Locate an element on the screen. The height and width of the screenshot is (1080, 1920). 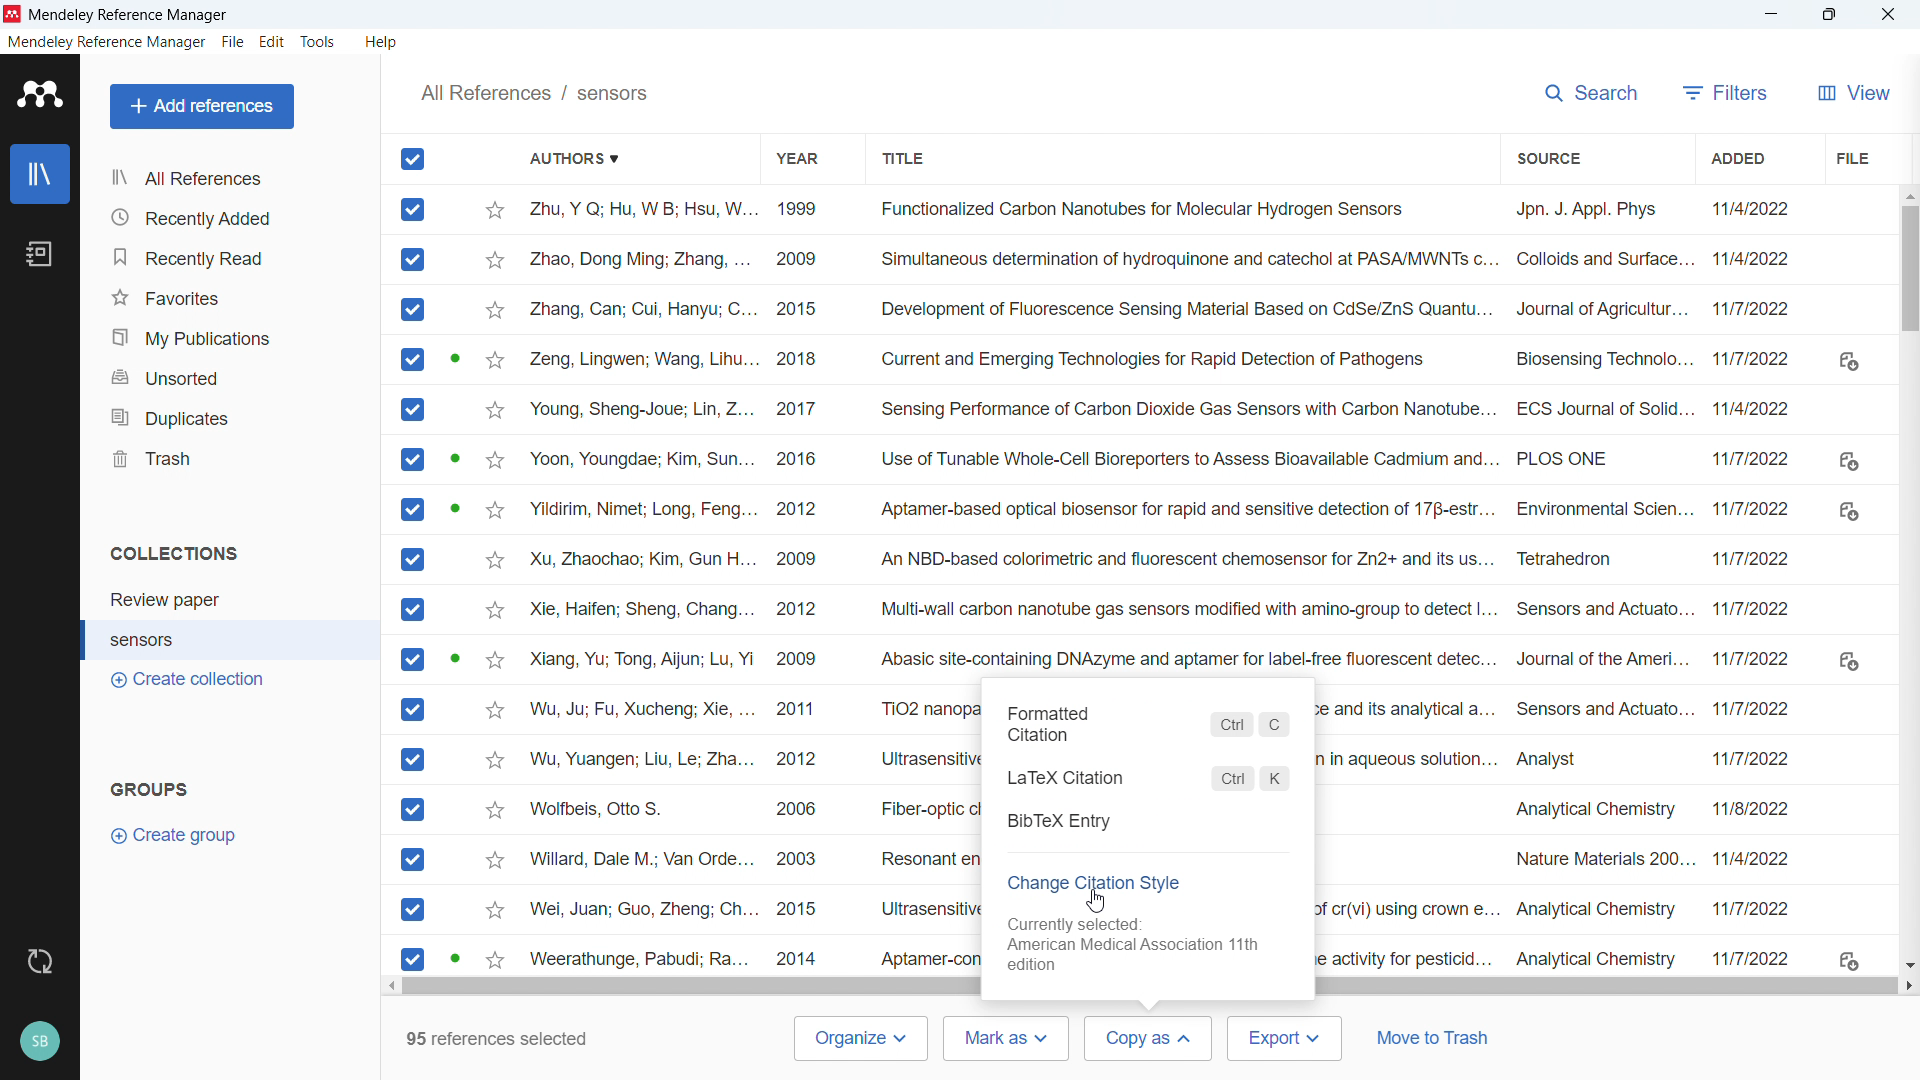
tools is located at coordinates (318, 41).